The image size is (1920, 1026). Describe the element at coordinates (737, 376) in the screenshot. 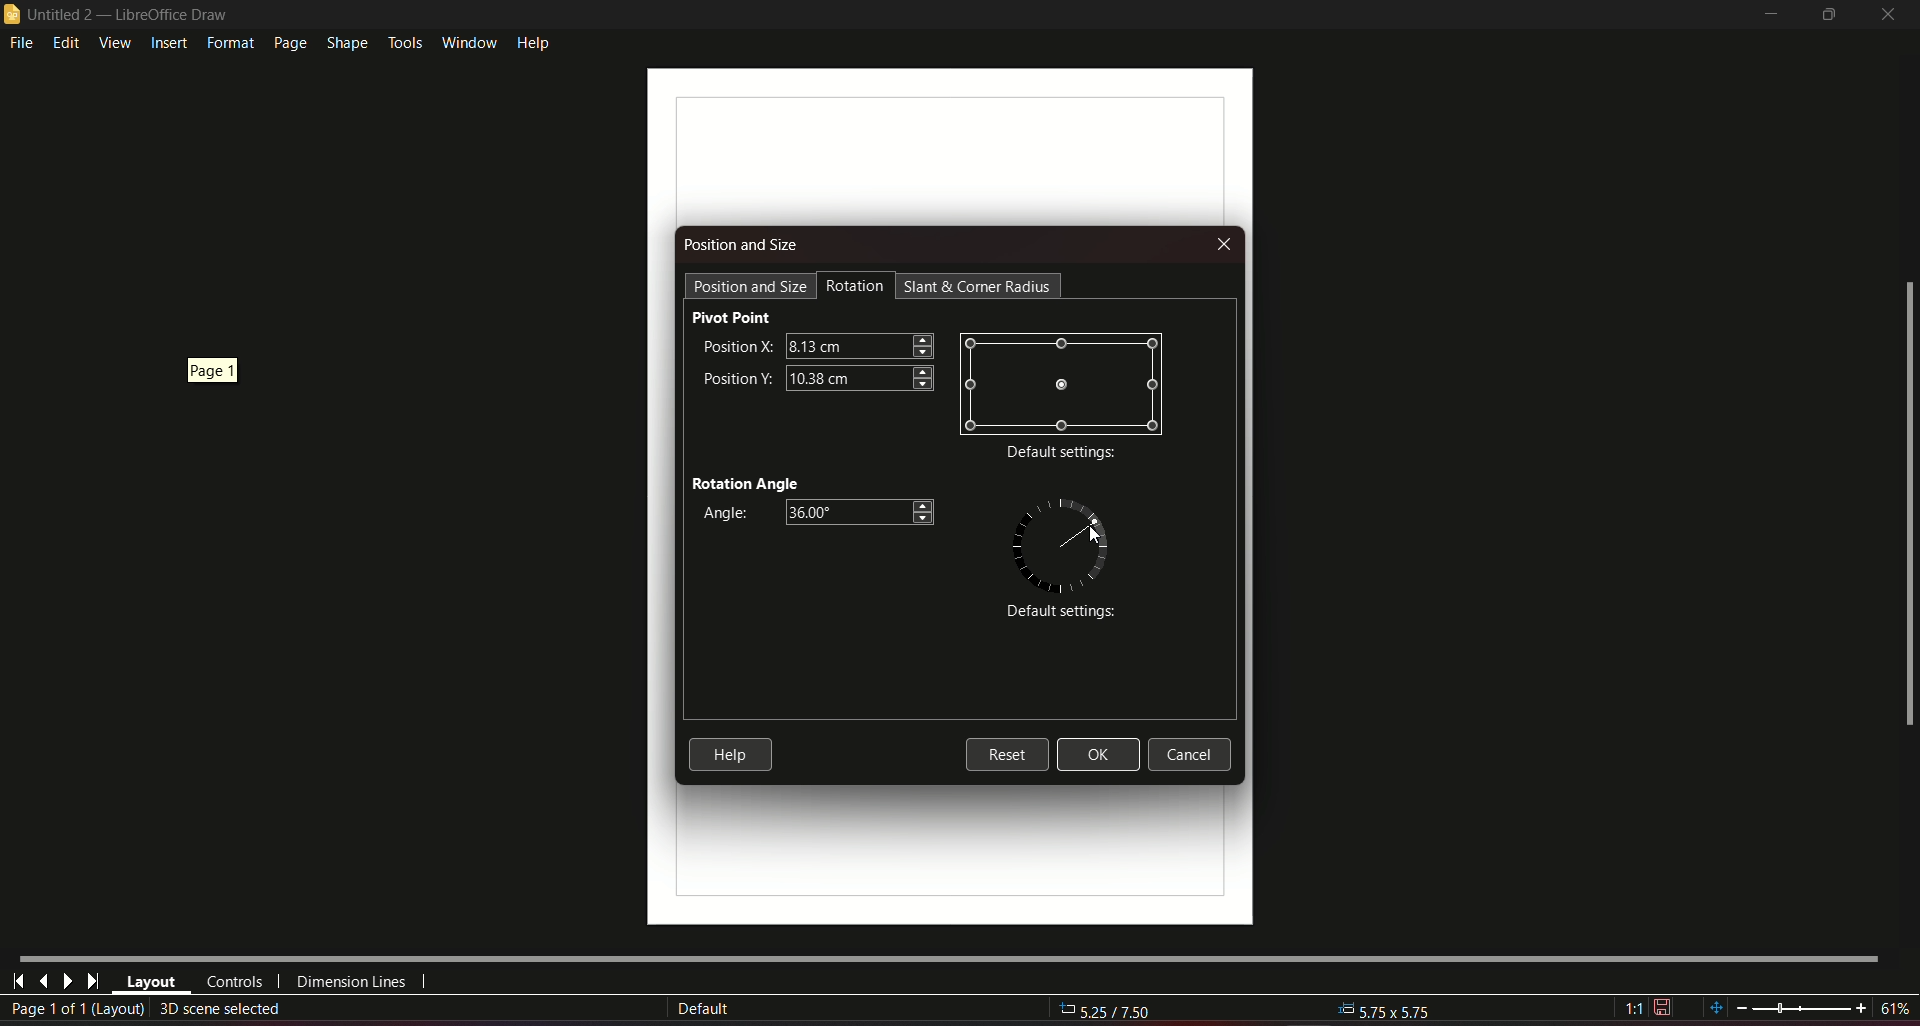

I see `Position Y` at that location.